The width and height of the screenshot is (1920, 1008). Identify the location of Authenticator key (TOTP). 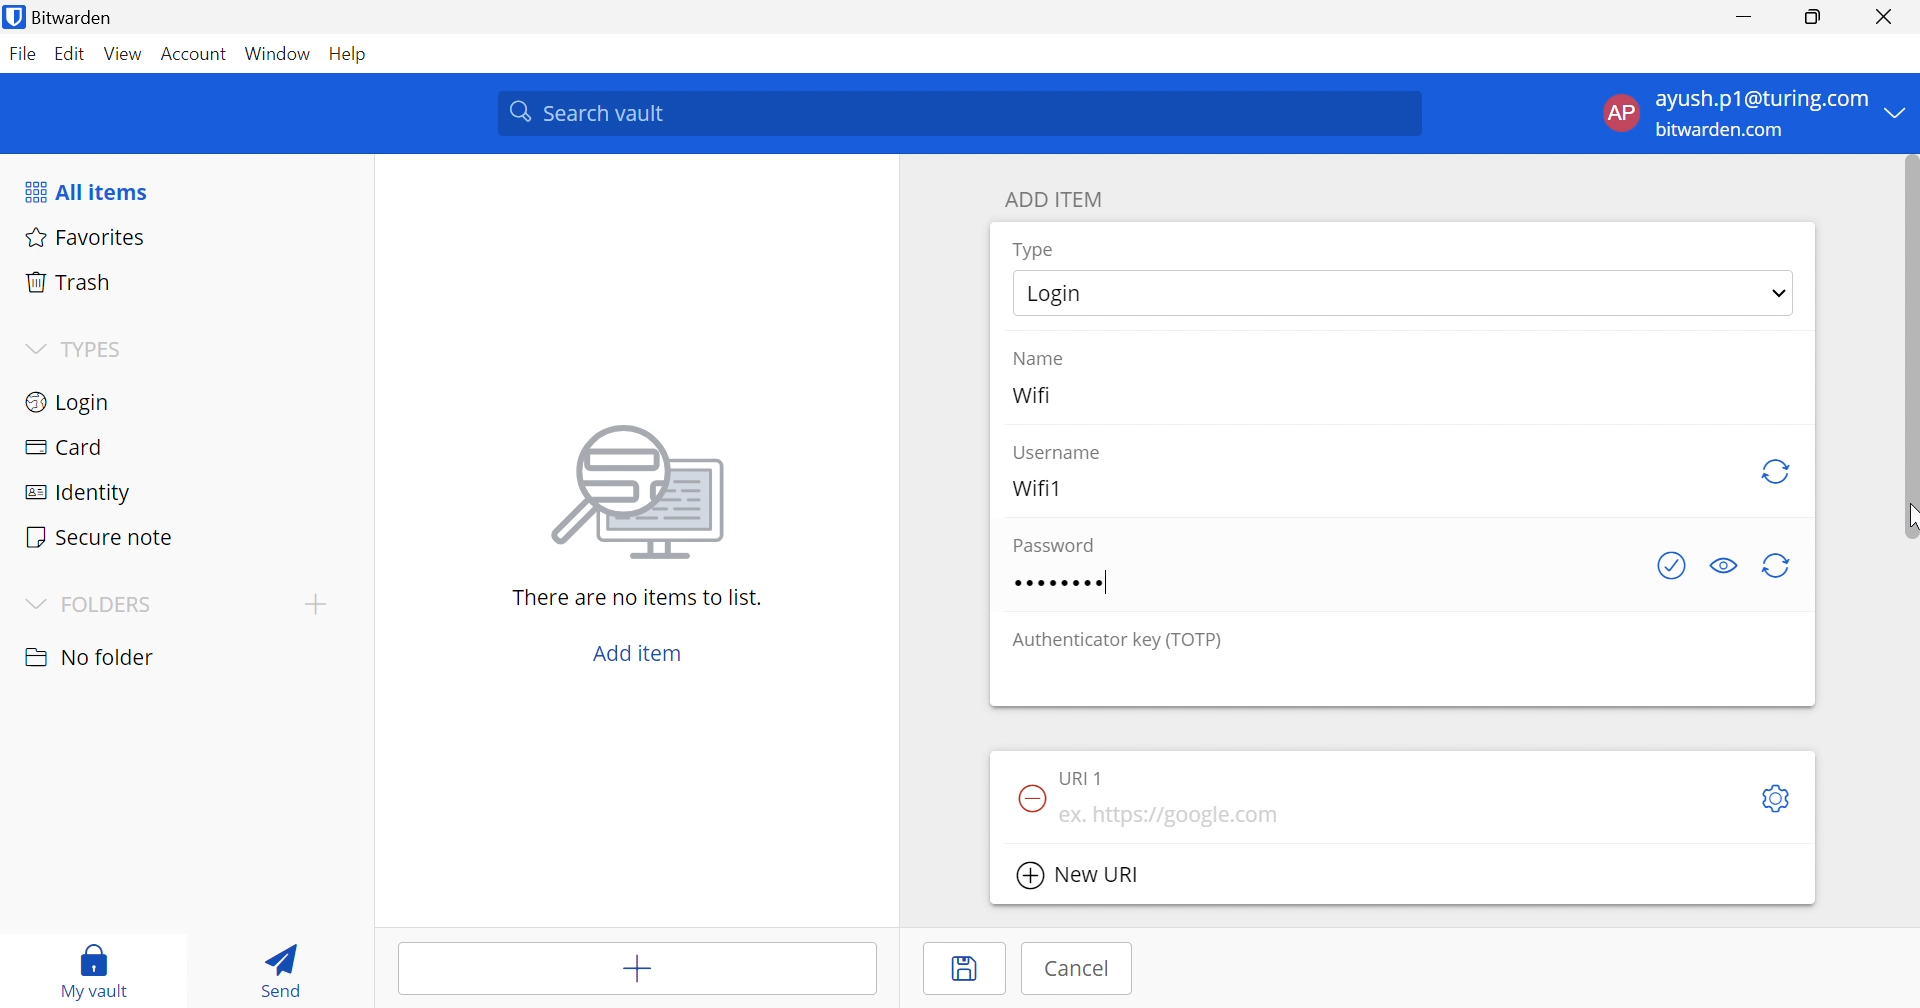
(1117, 640).